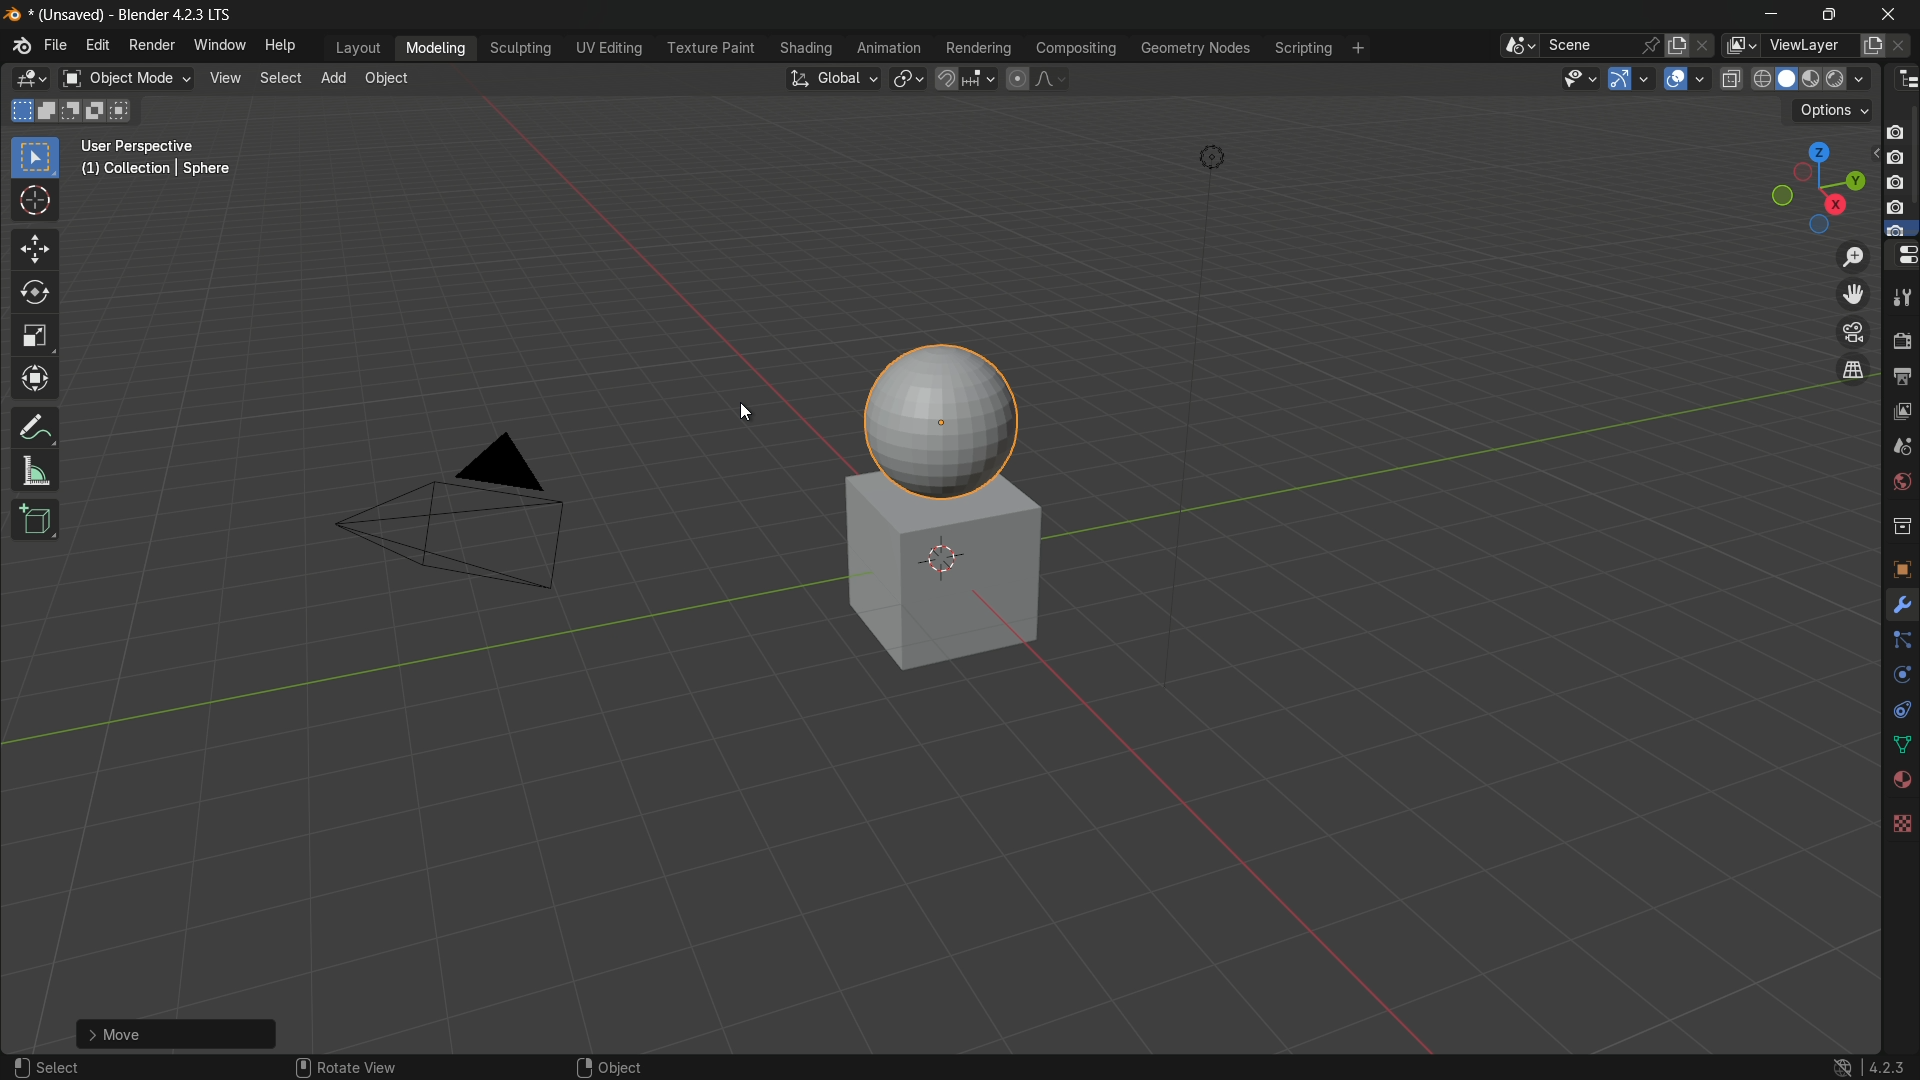 This screenshot has height=1080, width=1920. I want to click on transform pivot table, so click(910, 79).